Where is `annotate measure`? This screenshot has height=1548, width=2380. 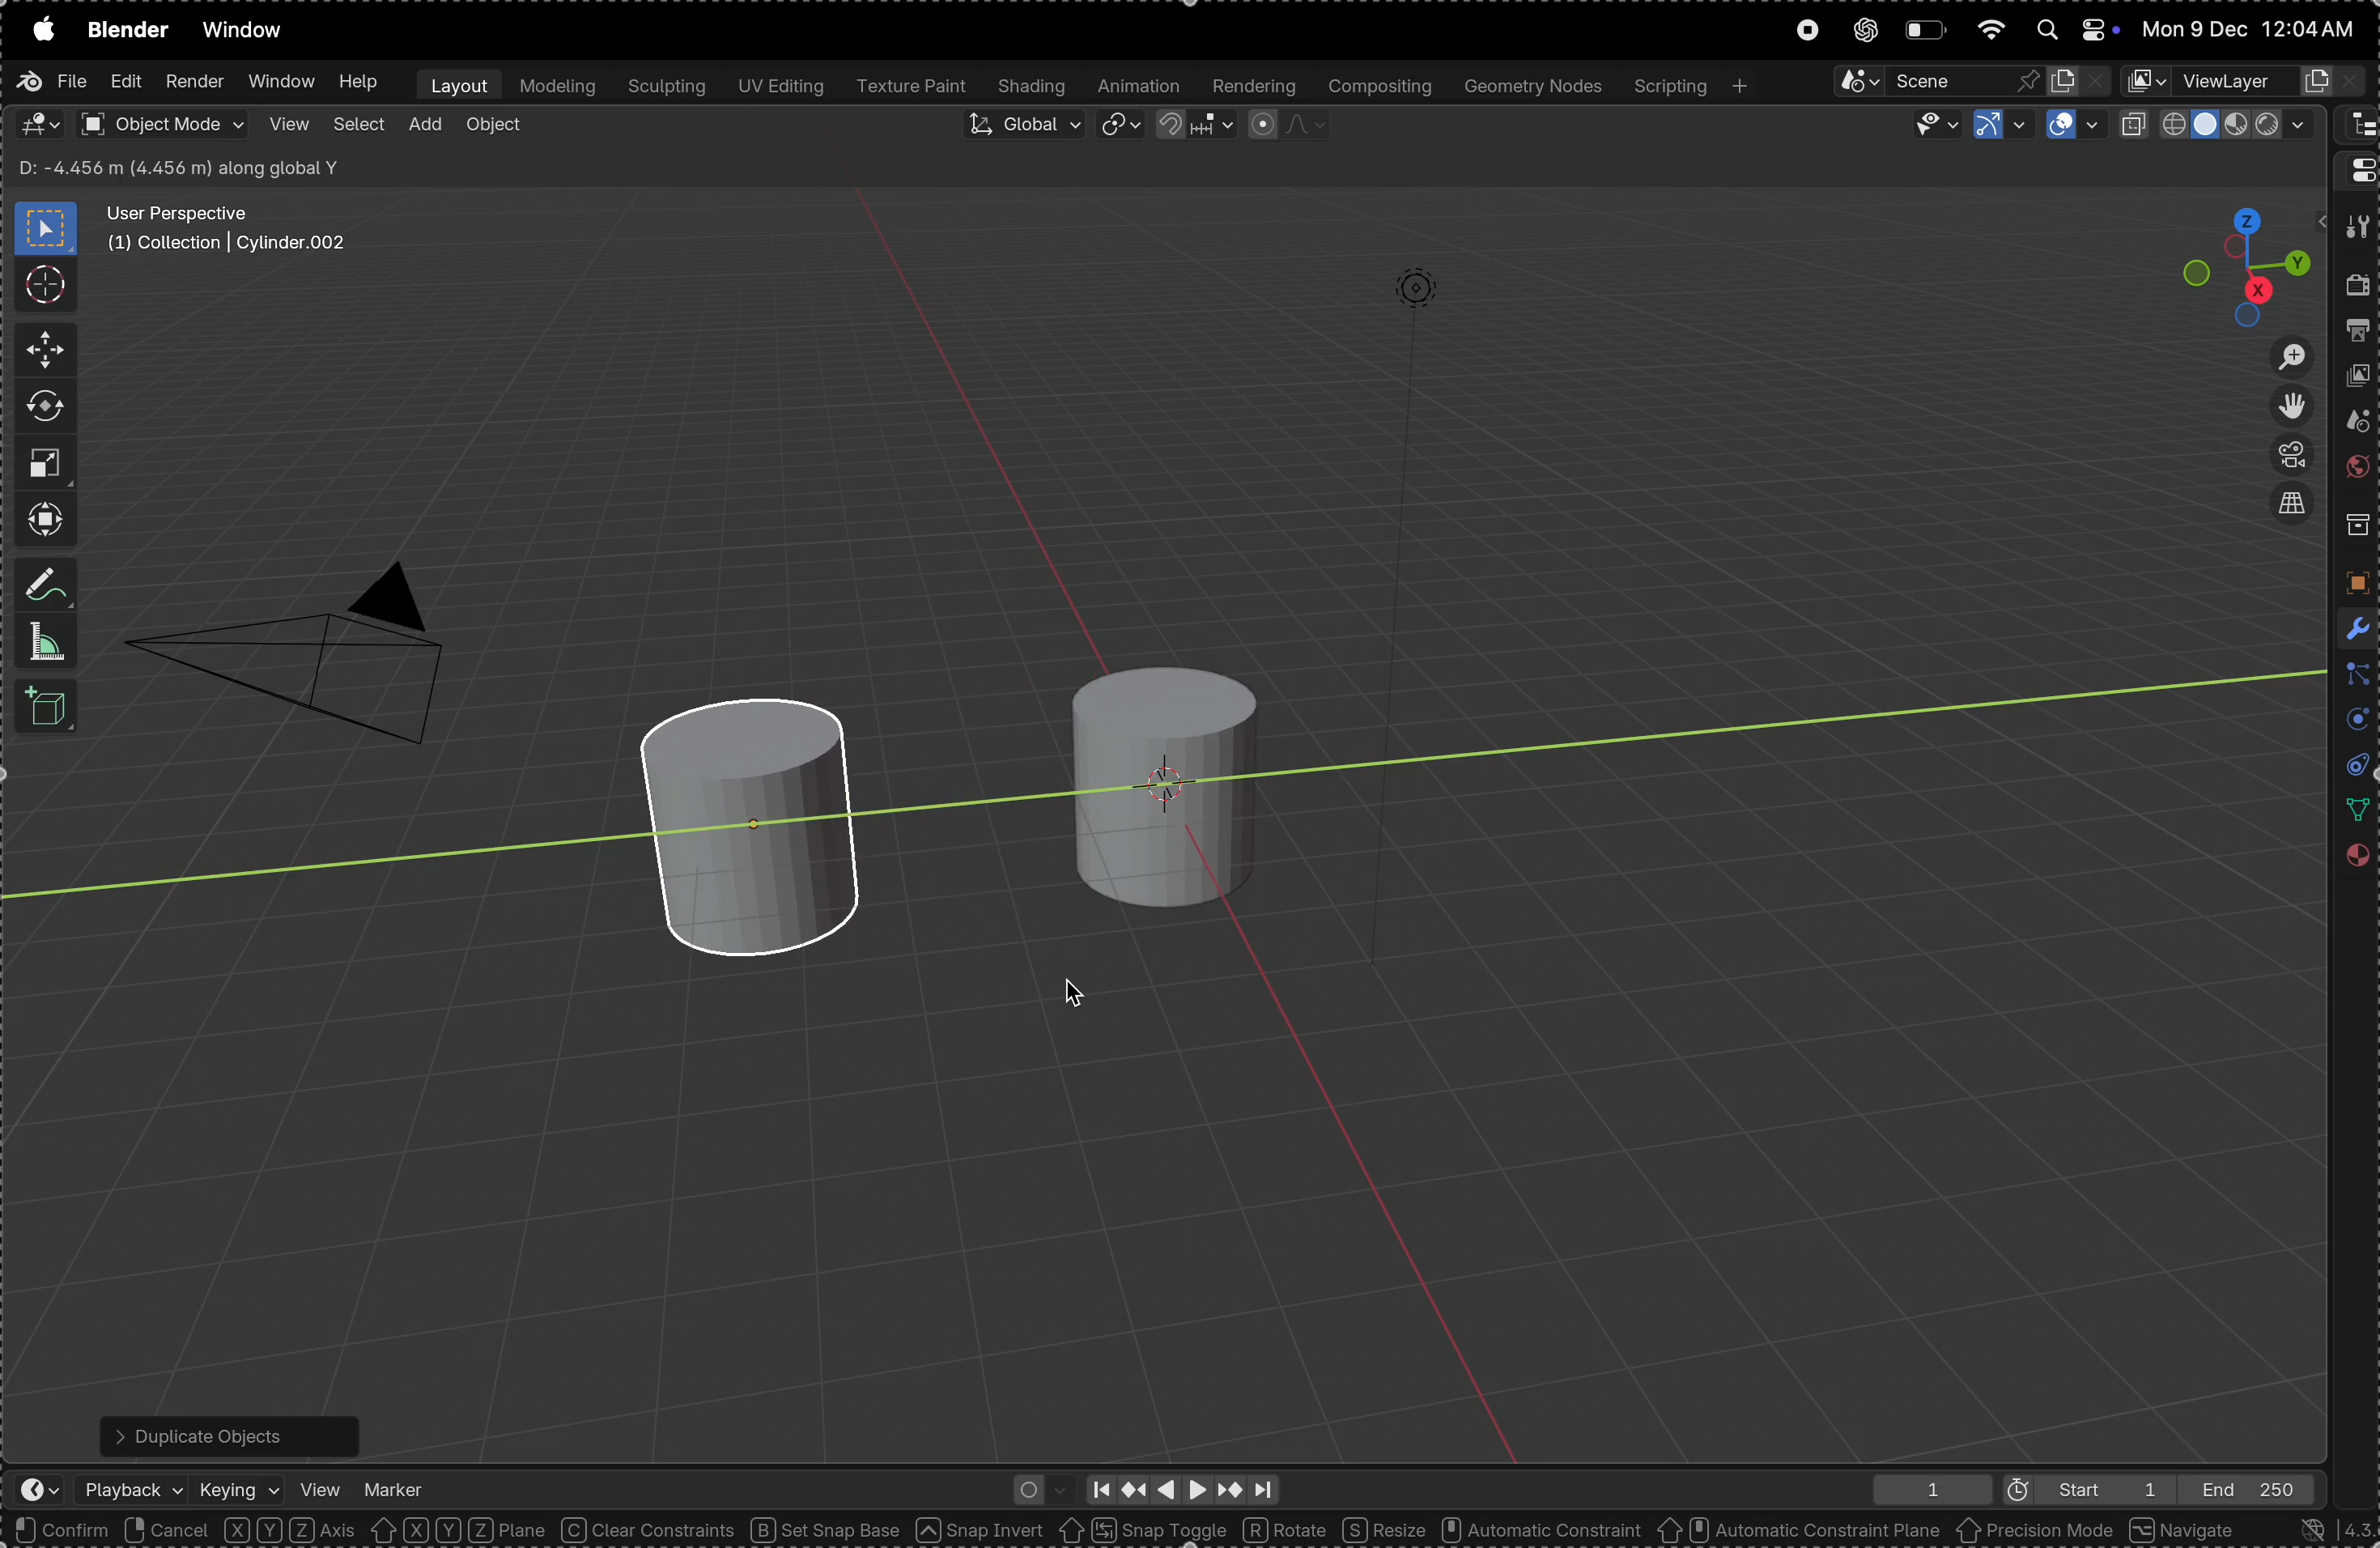
annotate measure is located at coordinates (48, 587).